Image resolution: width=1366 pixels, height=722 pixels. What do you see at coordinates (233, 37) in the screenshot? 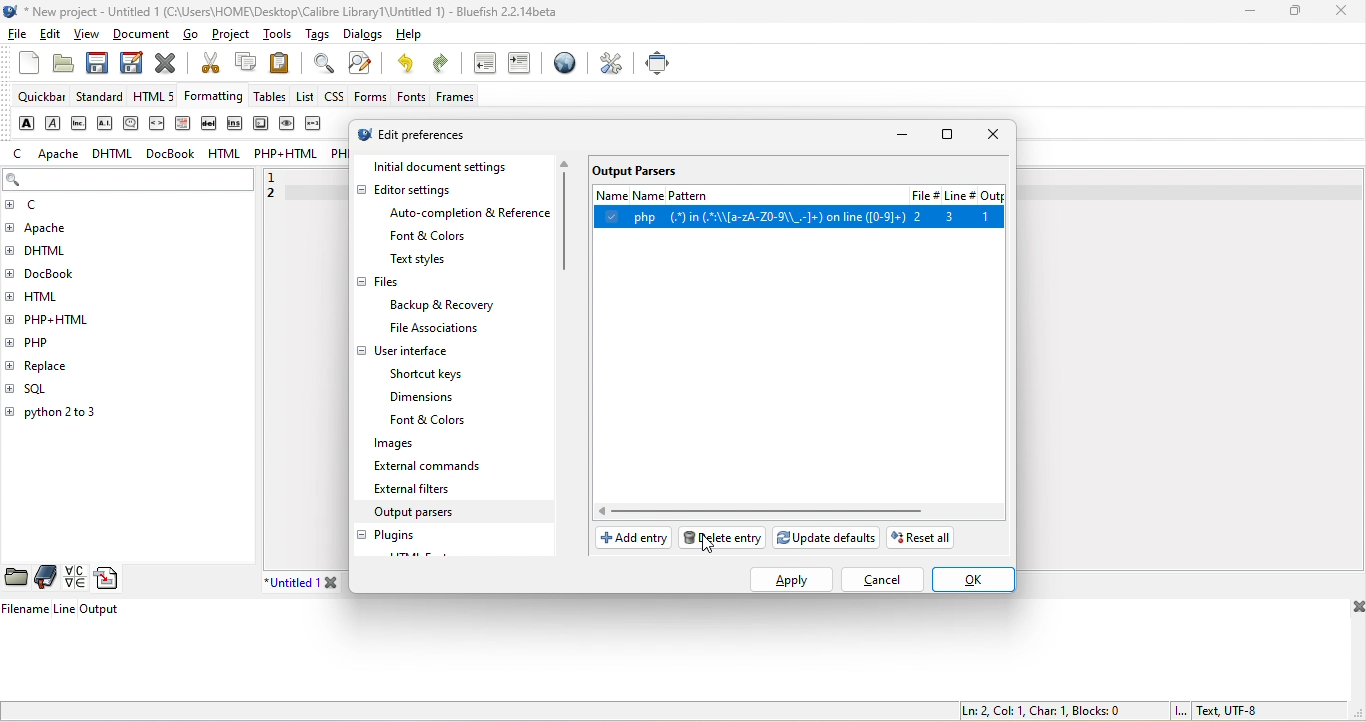
I see `project` at bounding box center [233, 37].